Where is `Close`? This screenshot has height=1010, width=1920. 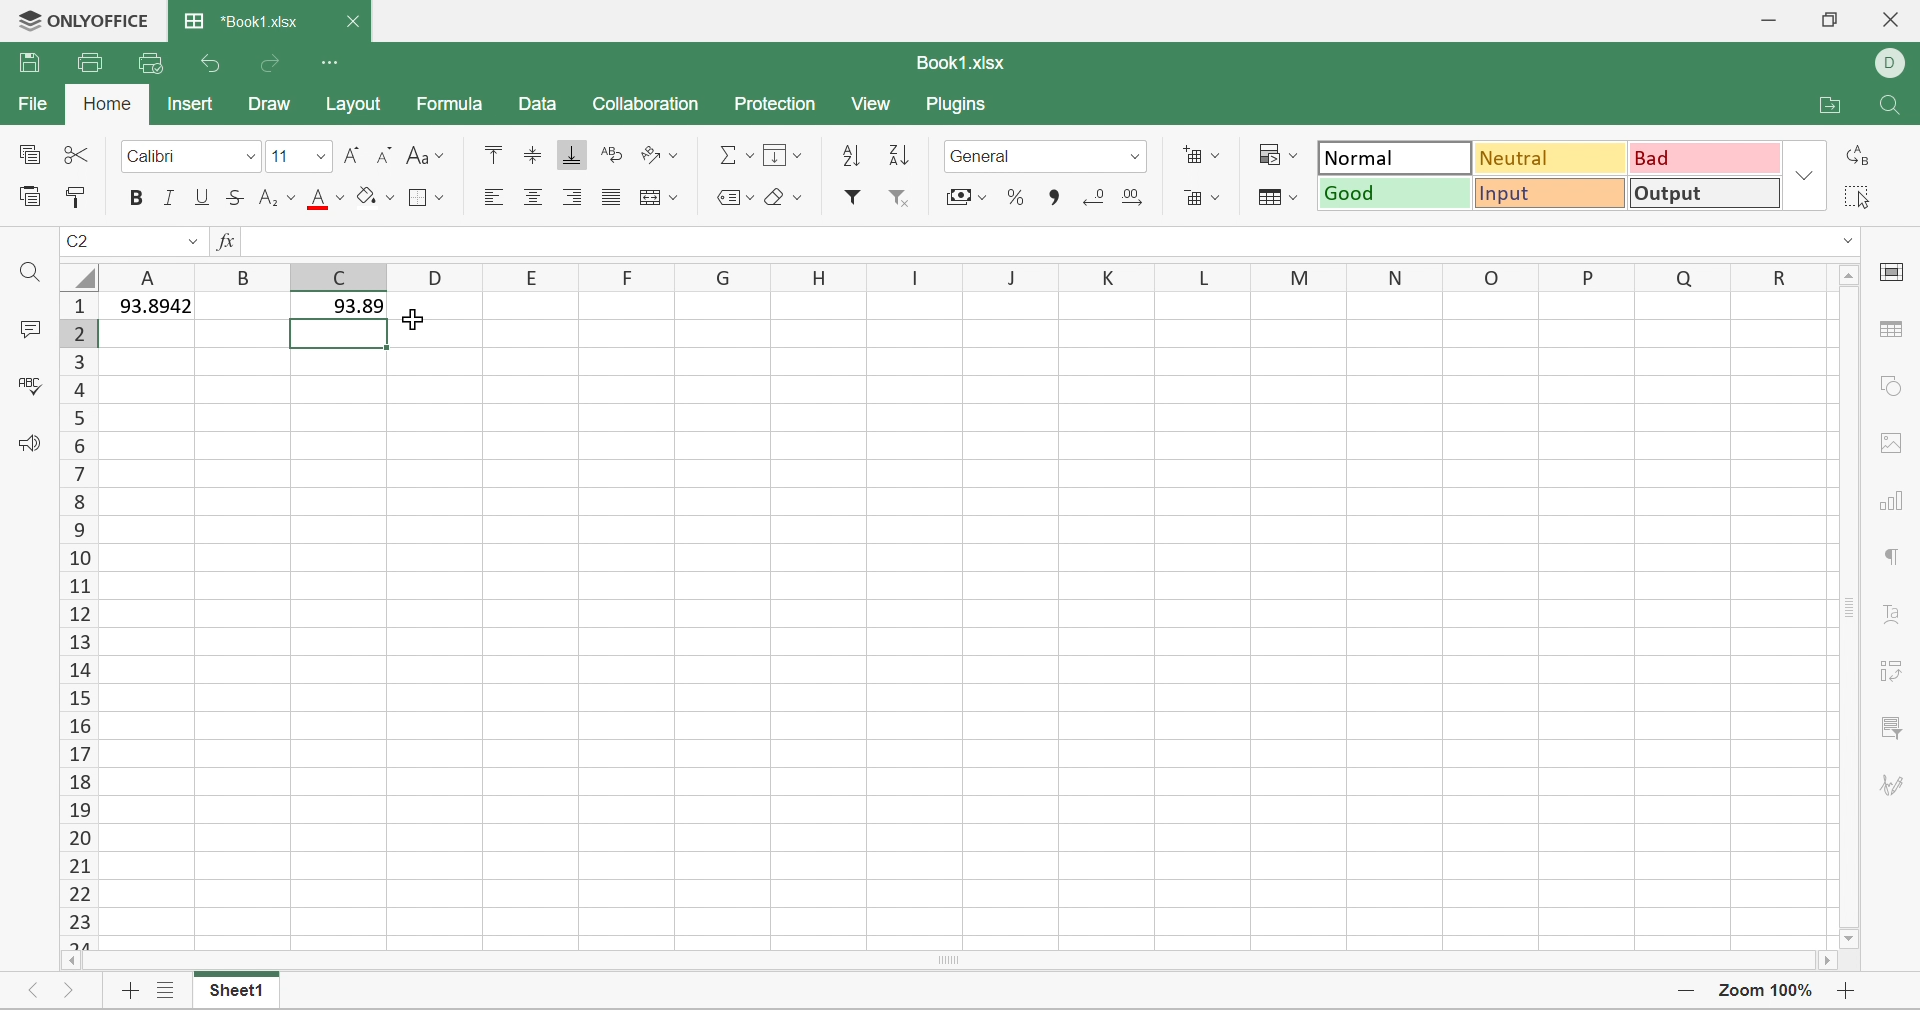
Close is located at coordinates (1891, 18).